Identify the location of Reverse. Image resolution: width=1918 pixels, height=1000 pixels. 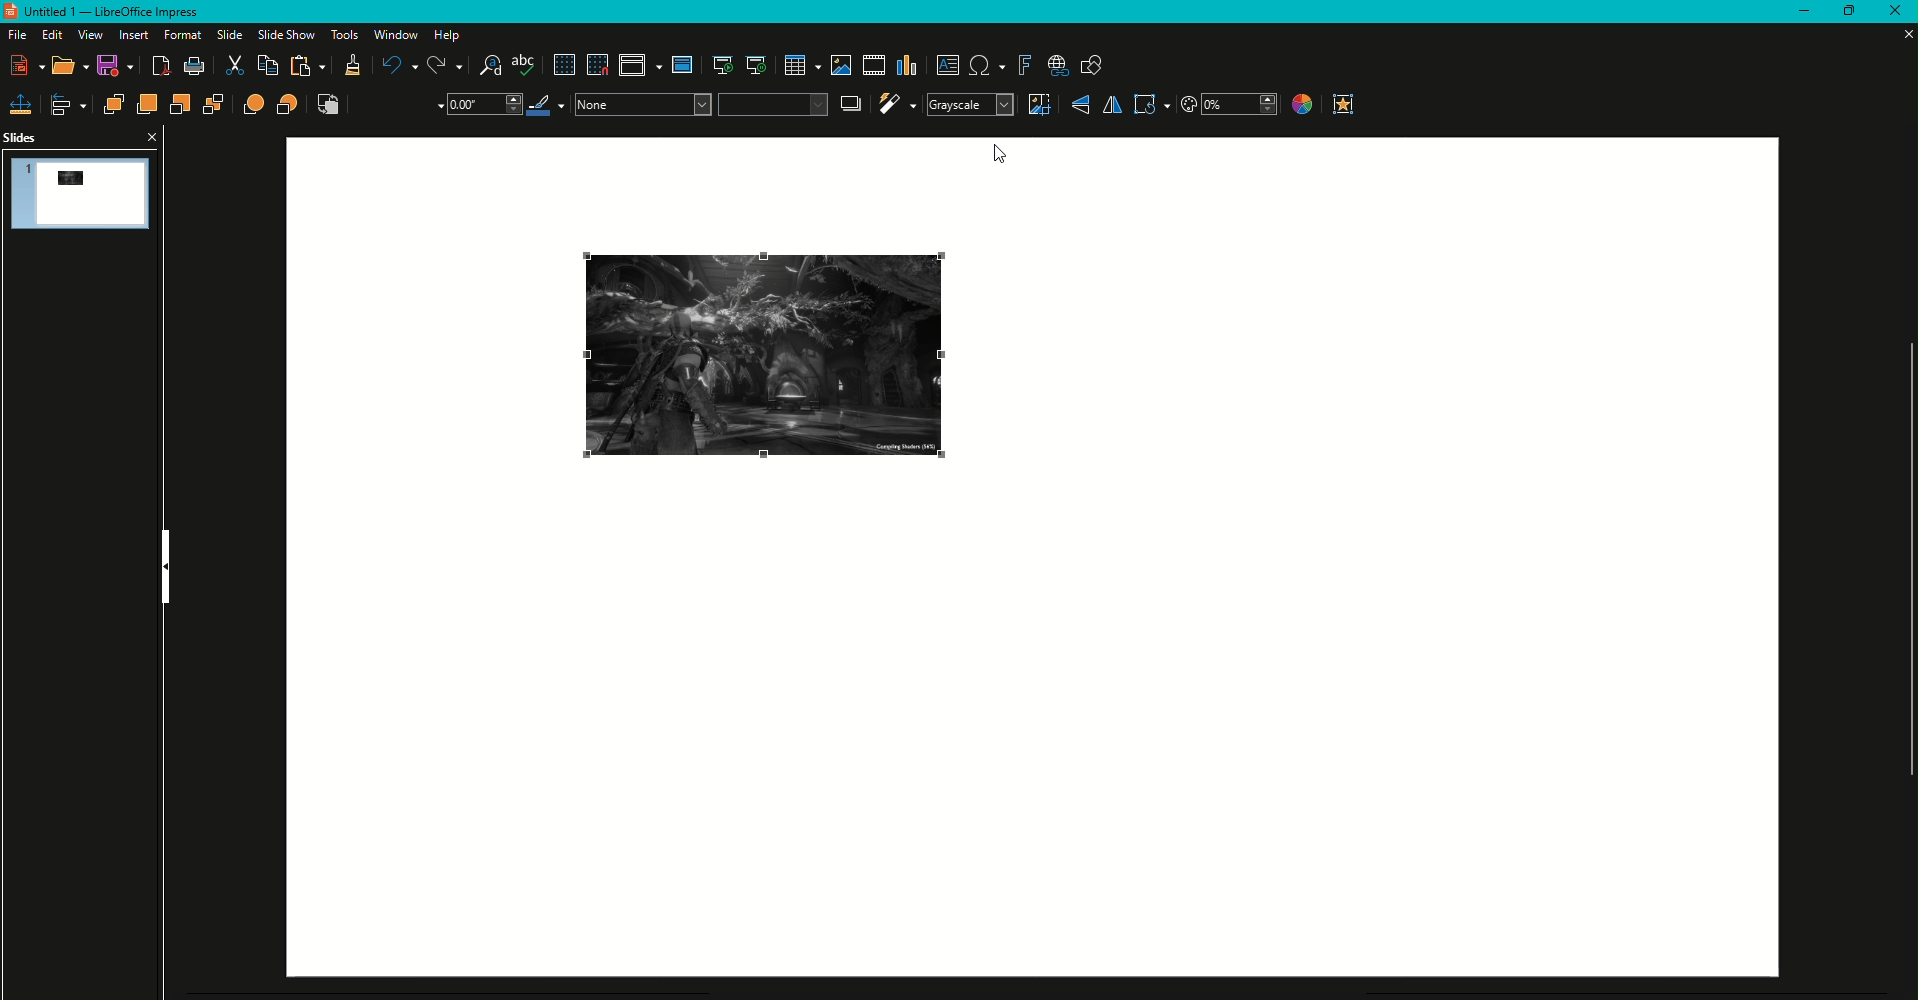
(329, 105).